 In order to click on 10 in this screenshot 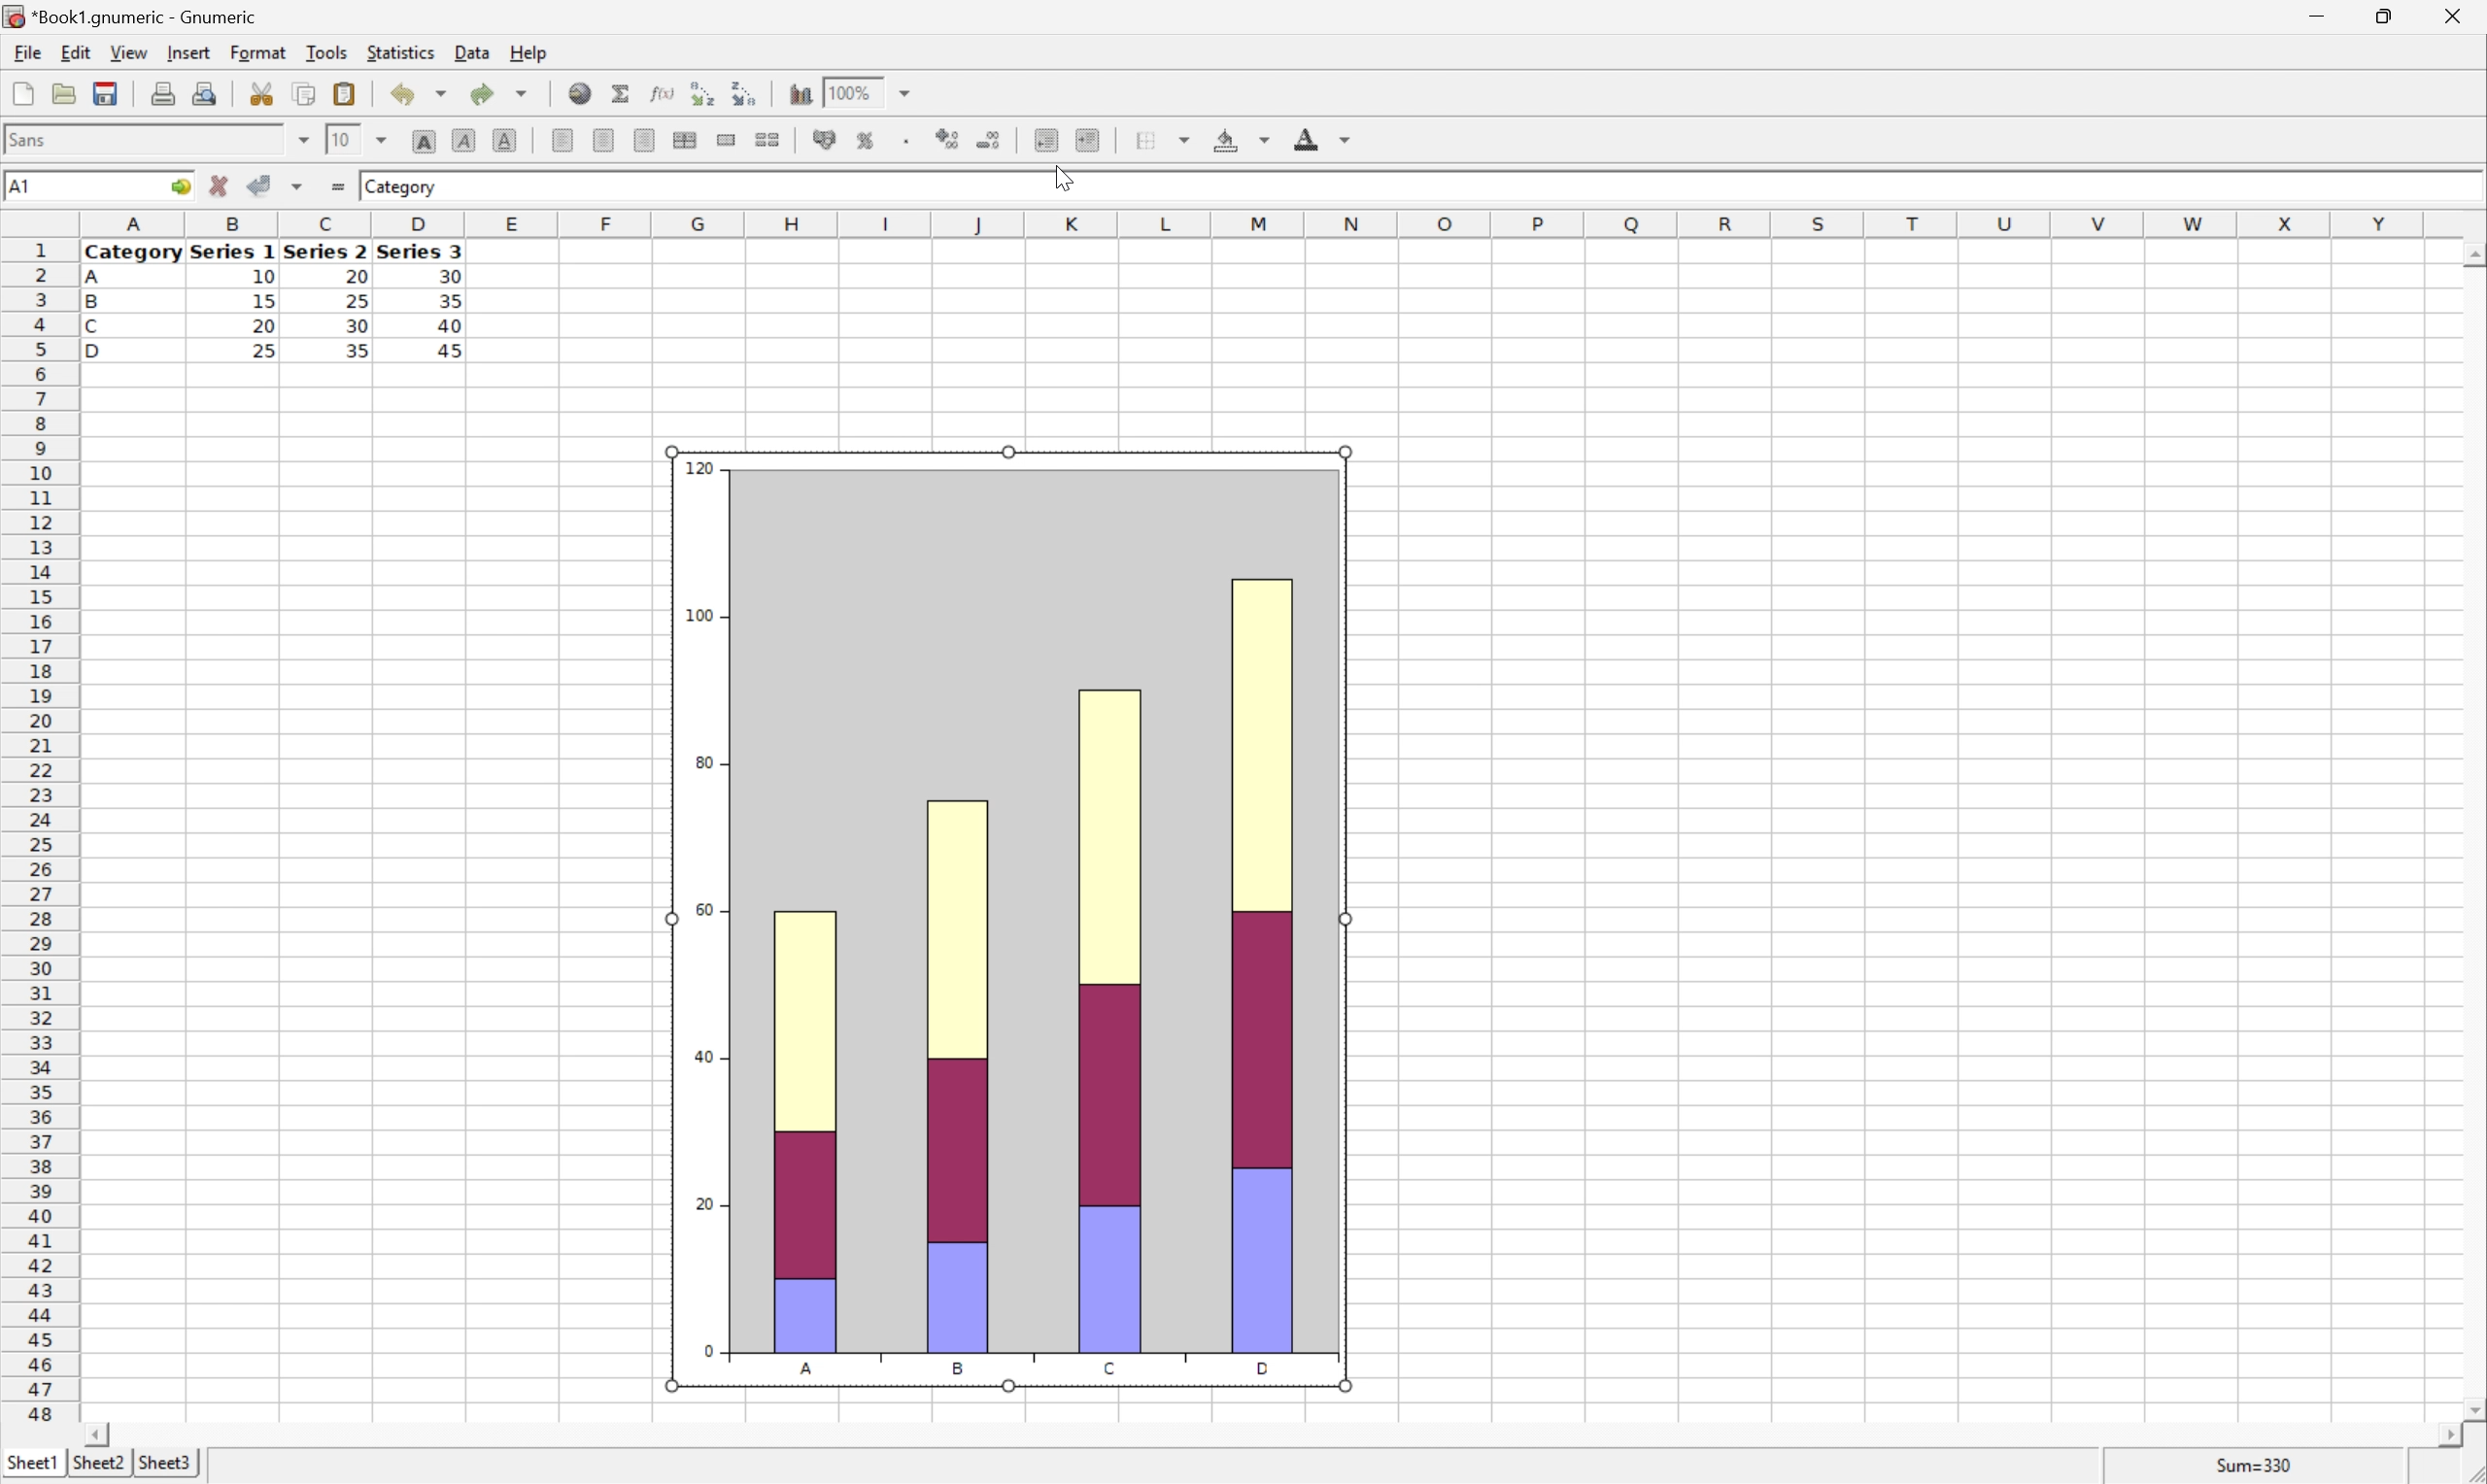, I will do `click(263, 278)`.